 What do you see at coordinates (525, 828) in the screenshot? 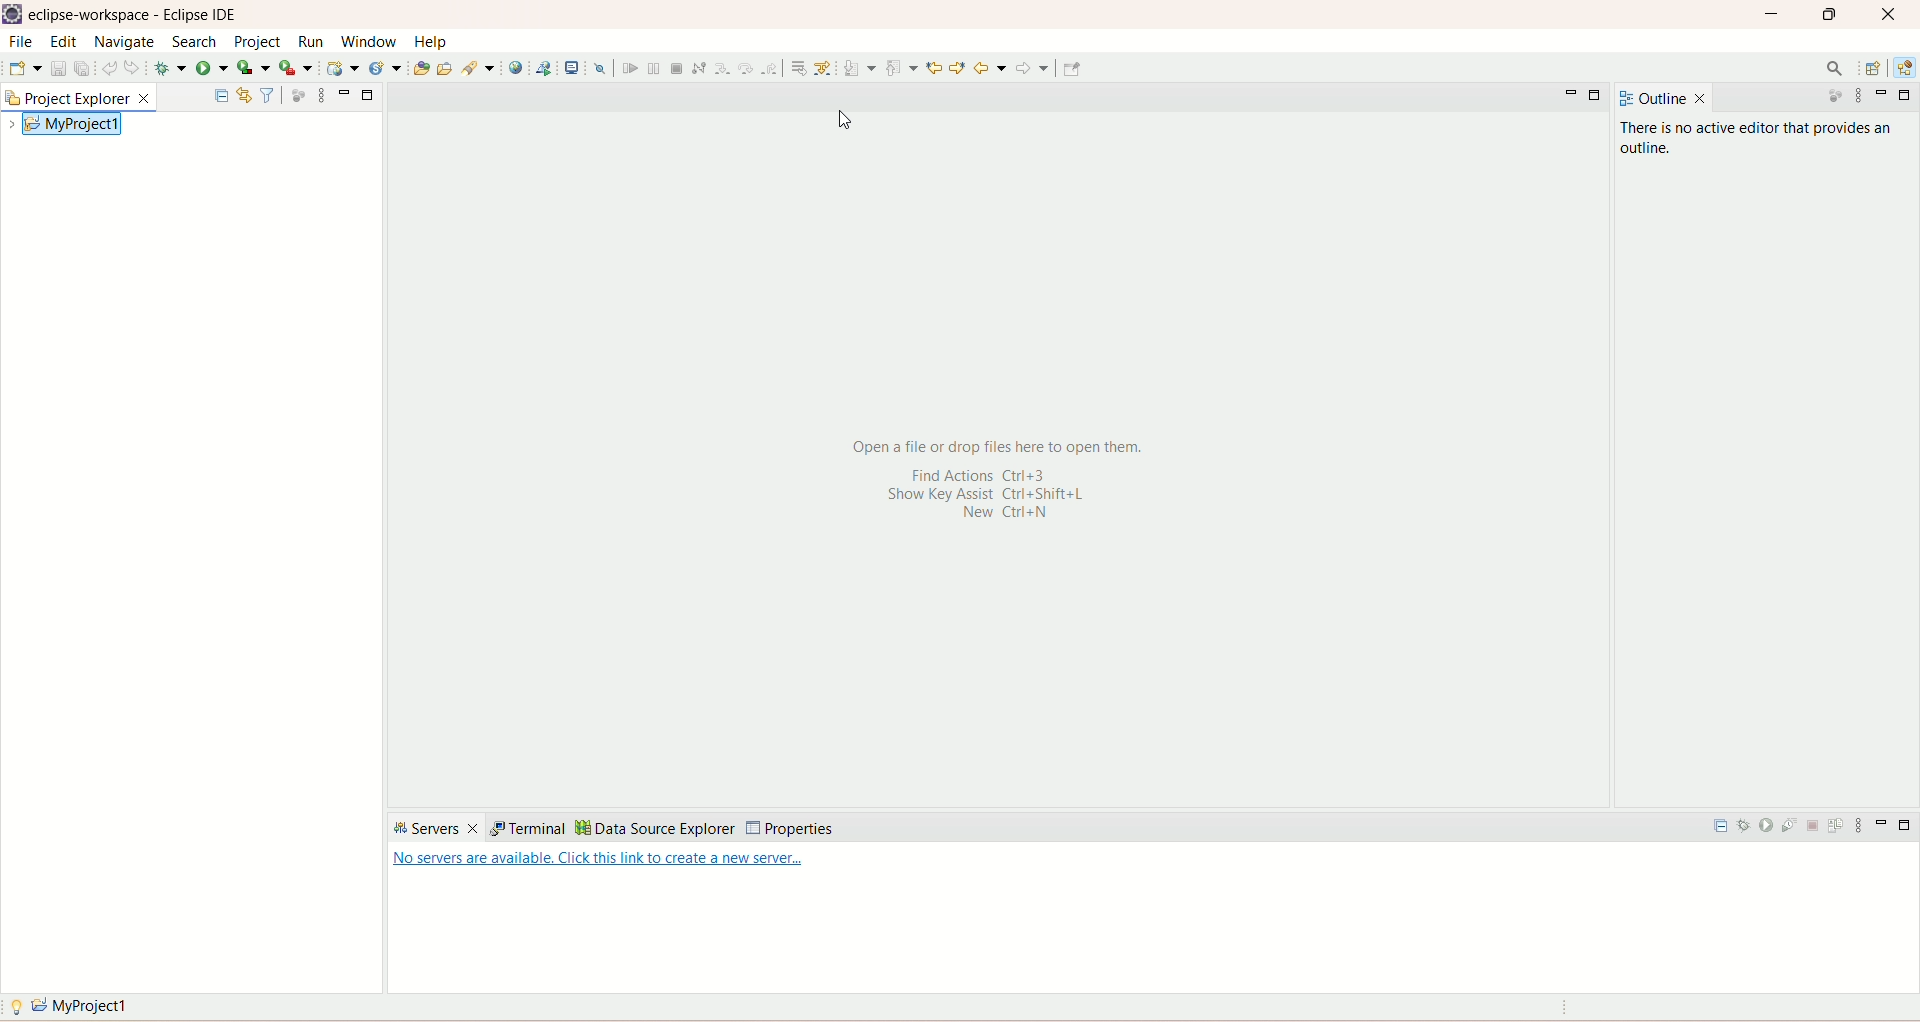
I see `terminal` at bounding box center [525, 828].